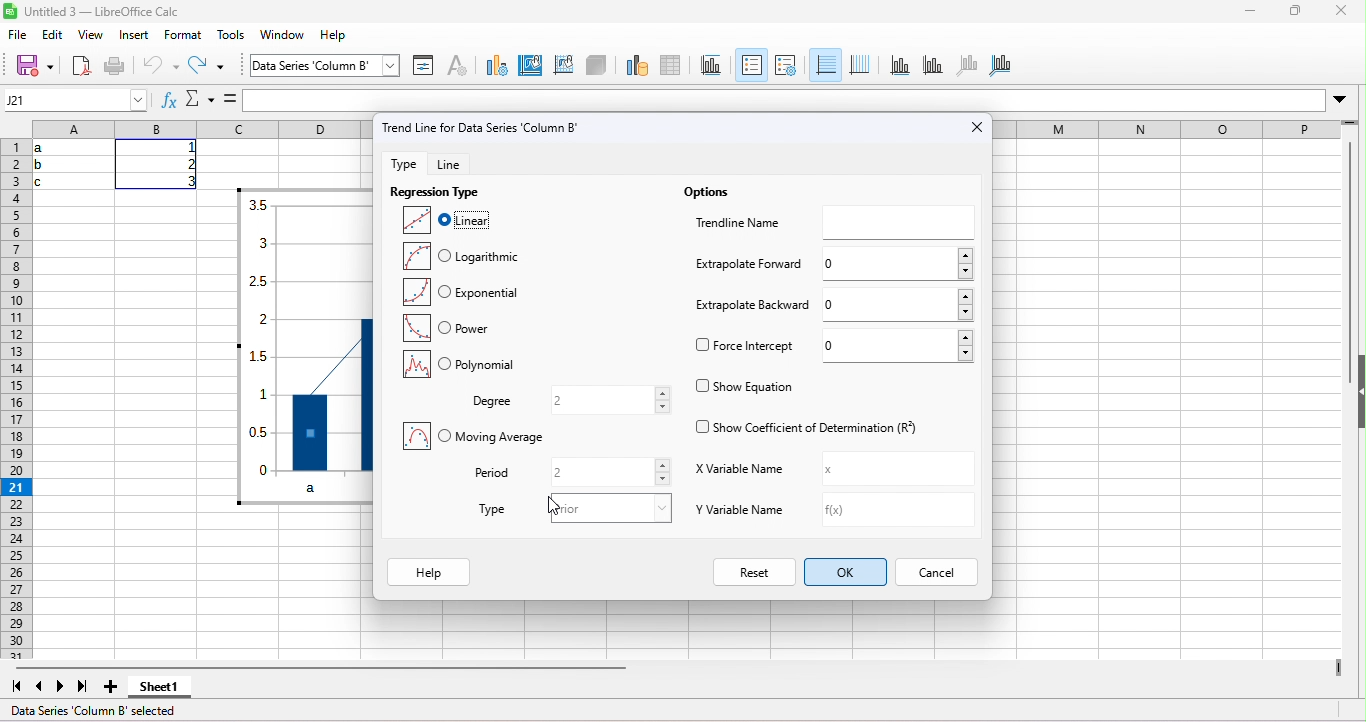 The height and width of the screenshot is (722, 1366). What do you see at coordinates (899, 261) in the screenshot?
I see `0` at bounding box center [899, 261].